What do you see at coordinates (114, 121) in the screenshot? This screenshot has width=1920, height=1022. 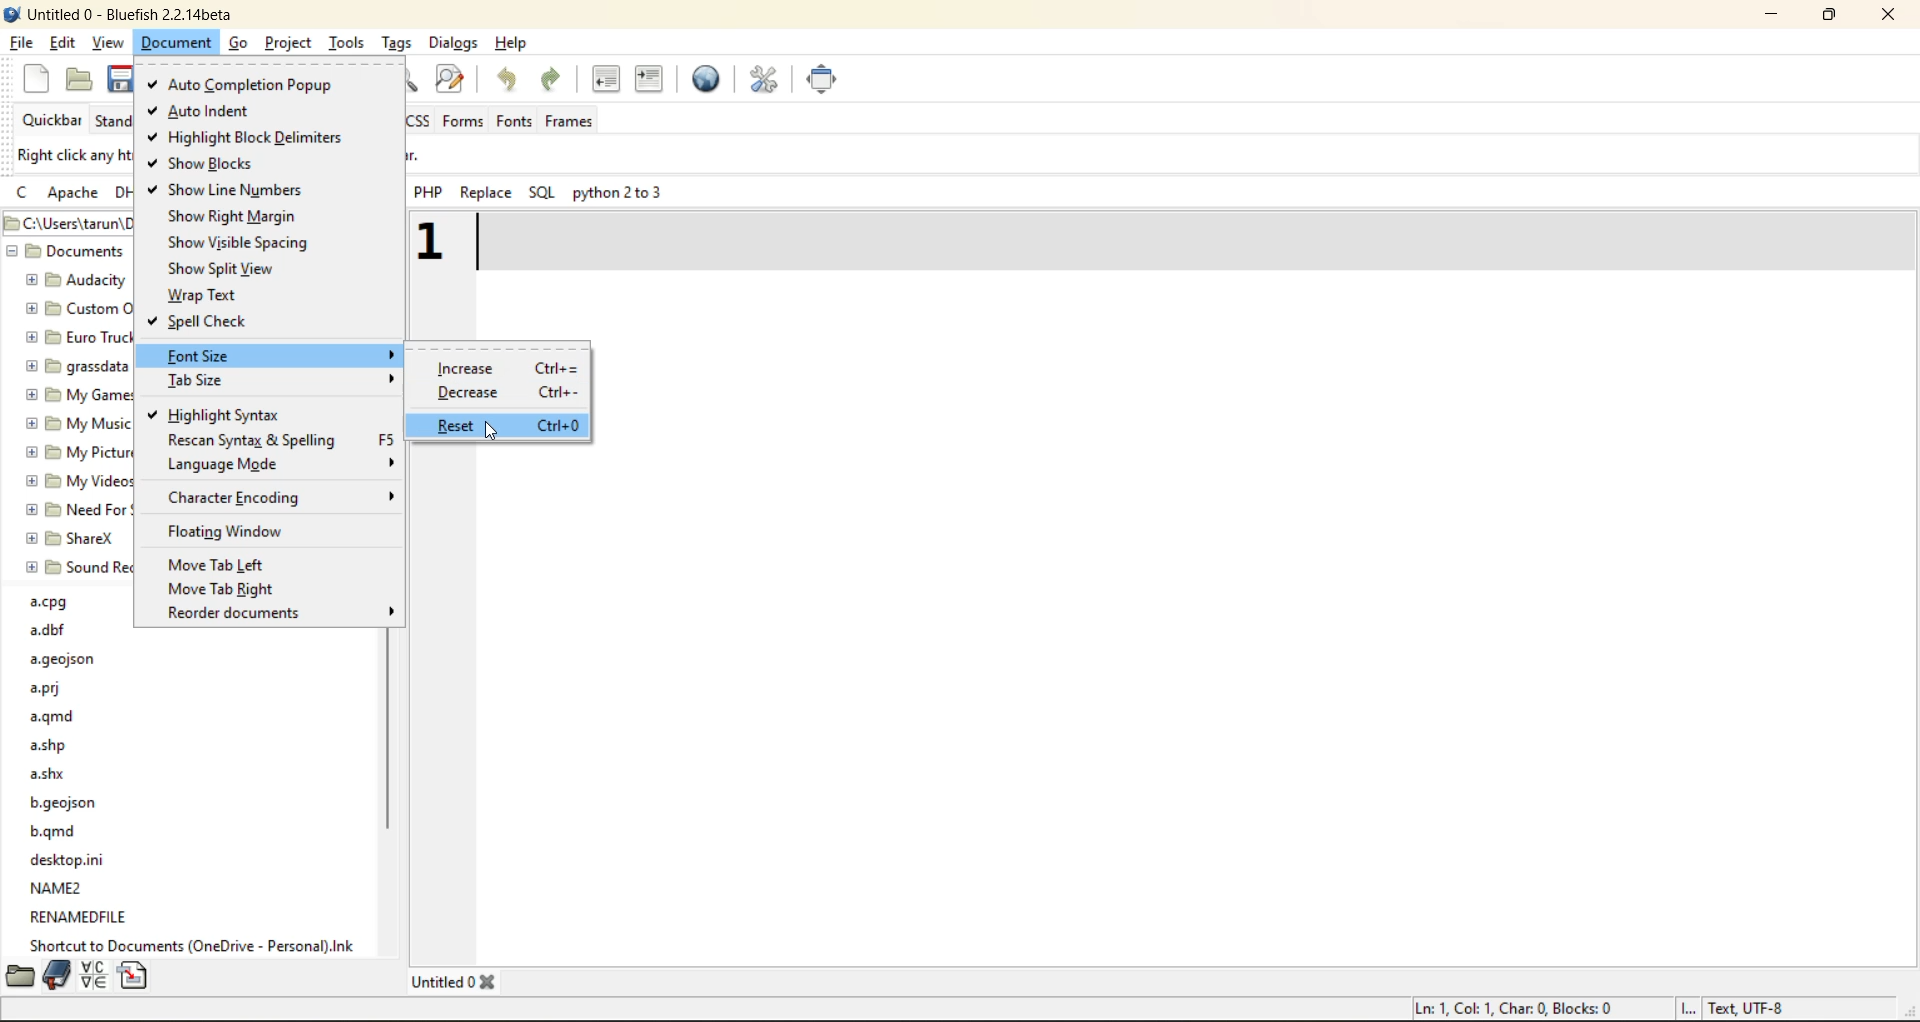 I see `standard` at bounding box center [114, 121].